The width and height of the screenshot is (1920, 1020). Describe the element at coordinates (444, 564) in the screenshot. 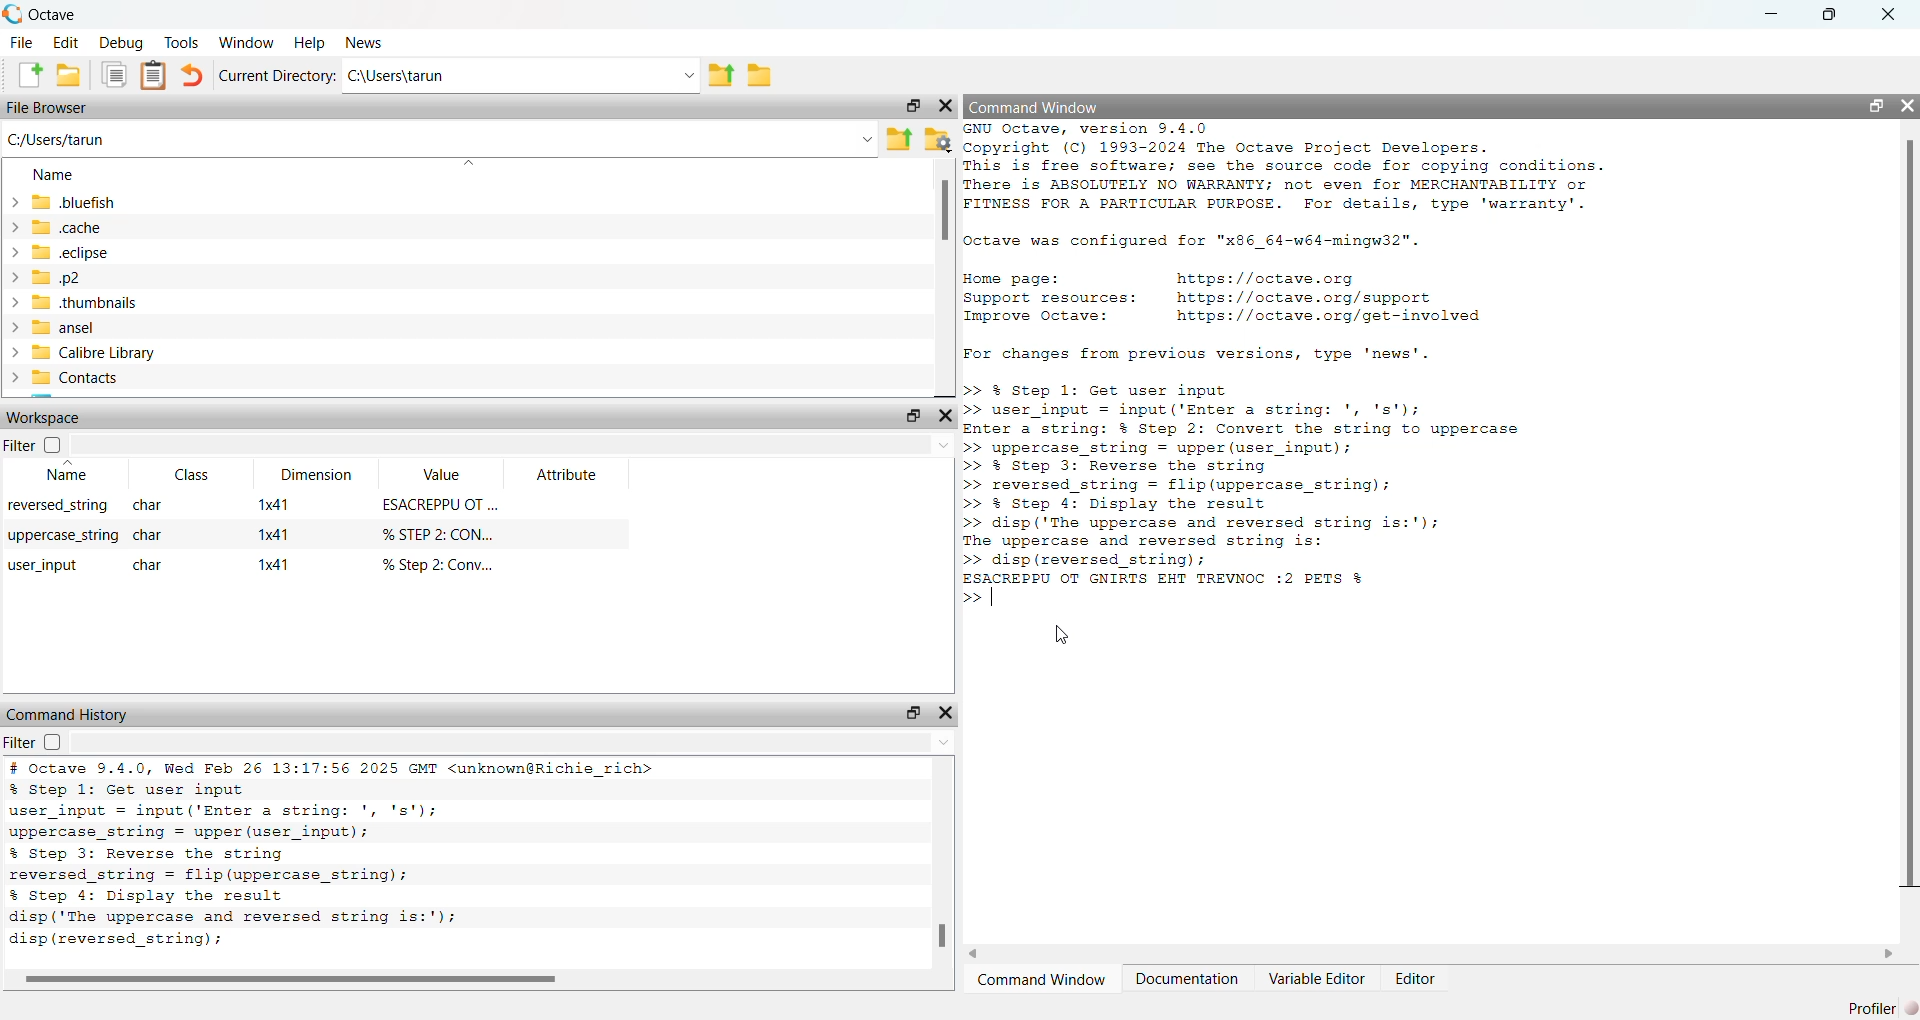

I see `% step 2: Conv...` at that location.